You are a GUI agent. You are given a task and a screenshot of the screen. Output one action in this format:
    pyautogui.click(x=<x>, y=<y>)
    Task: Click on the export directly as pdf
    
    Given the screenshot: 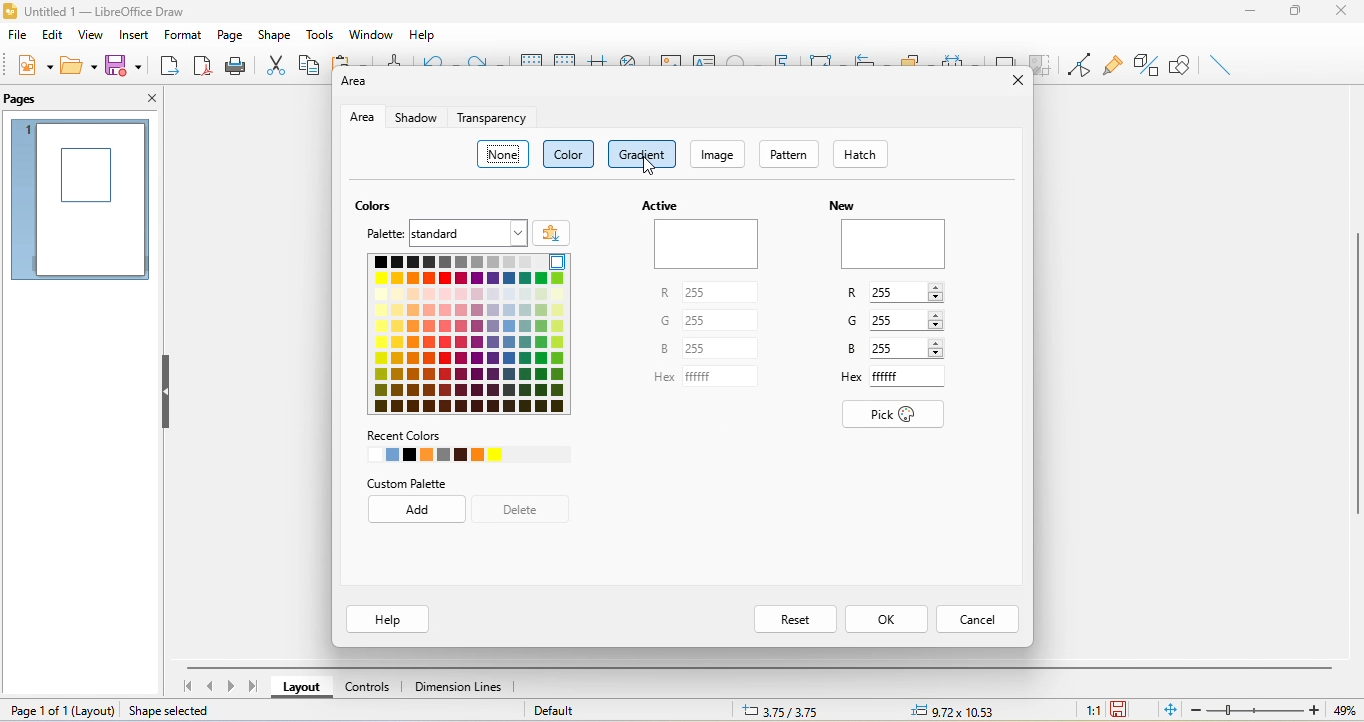 What is the action you would take?
    pyautogui.click(x=201, y=67)
    